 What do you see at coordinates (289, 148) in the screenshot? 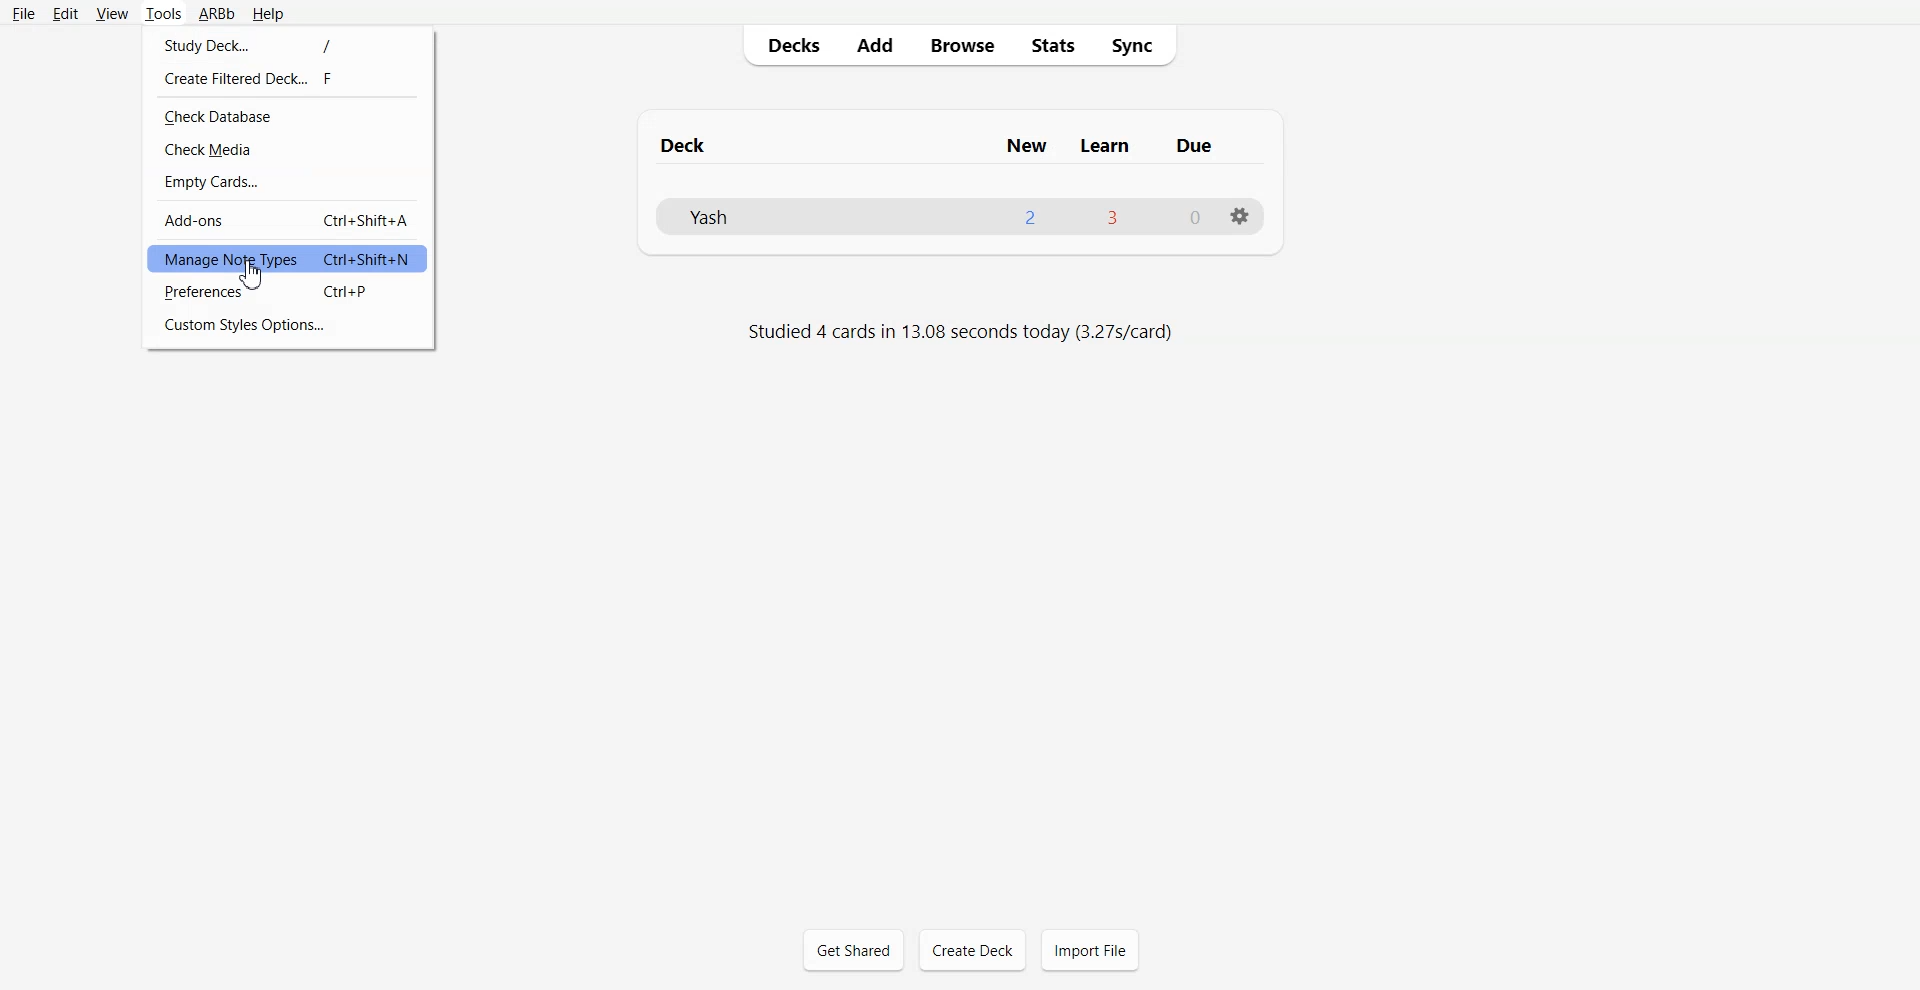
I see `Check Media` at bounding box center [289, 148].